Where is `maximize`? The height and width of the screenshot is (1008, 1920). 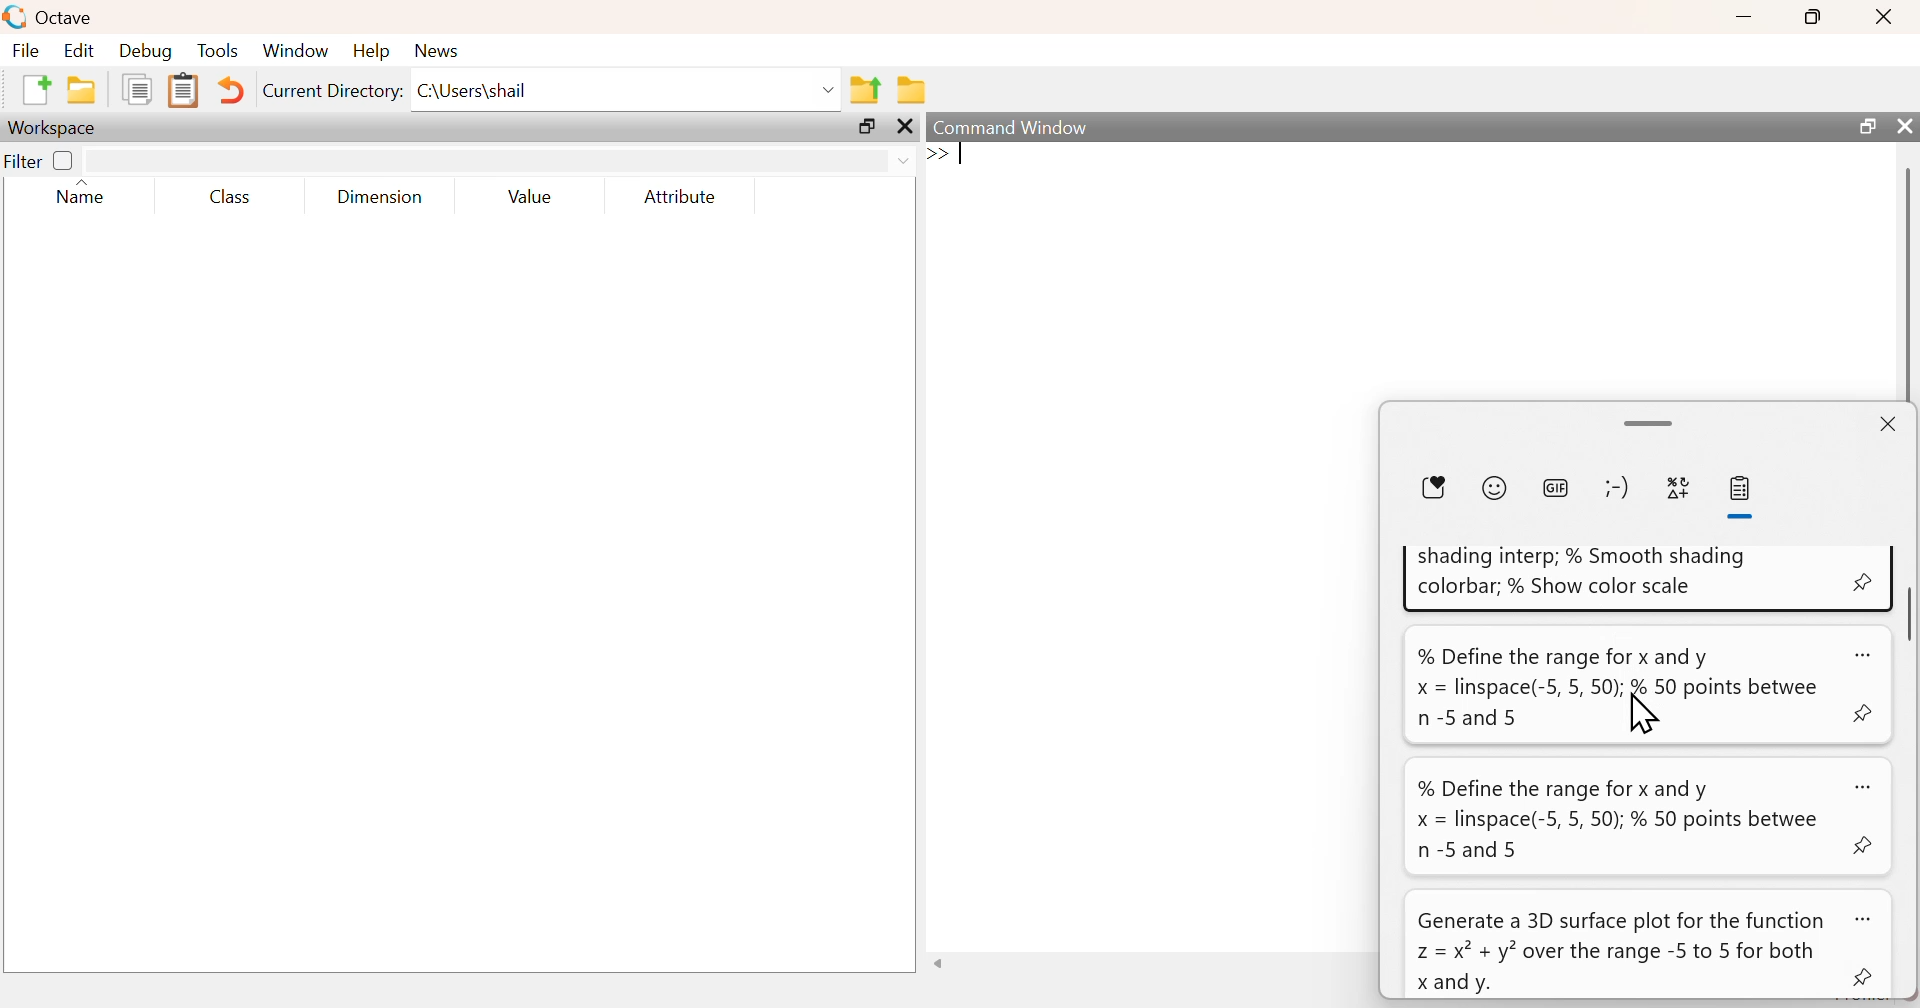 maximize is located at coordinates (867, 126).